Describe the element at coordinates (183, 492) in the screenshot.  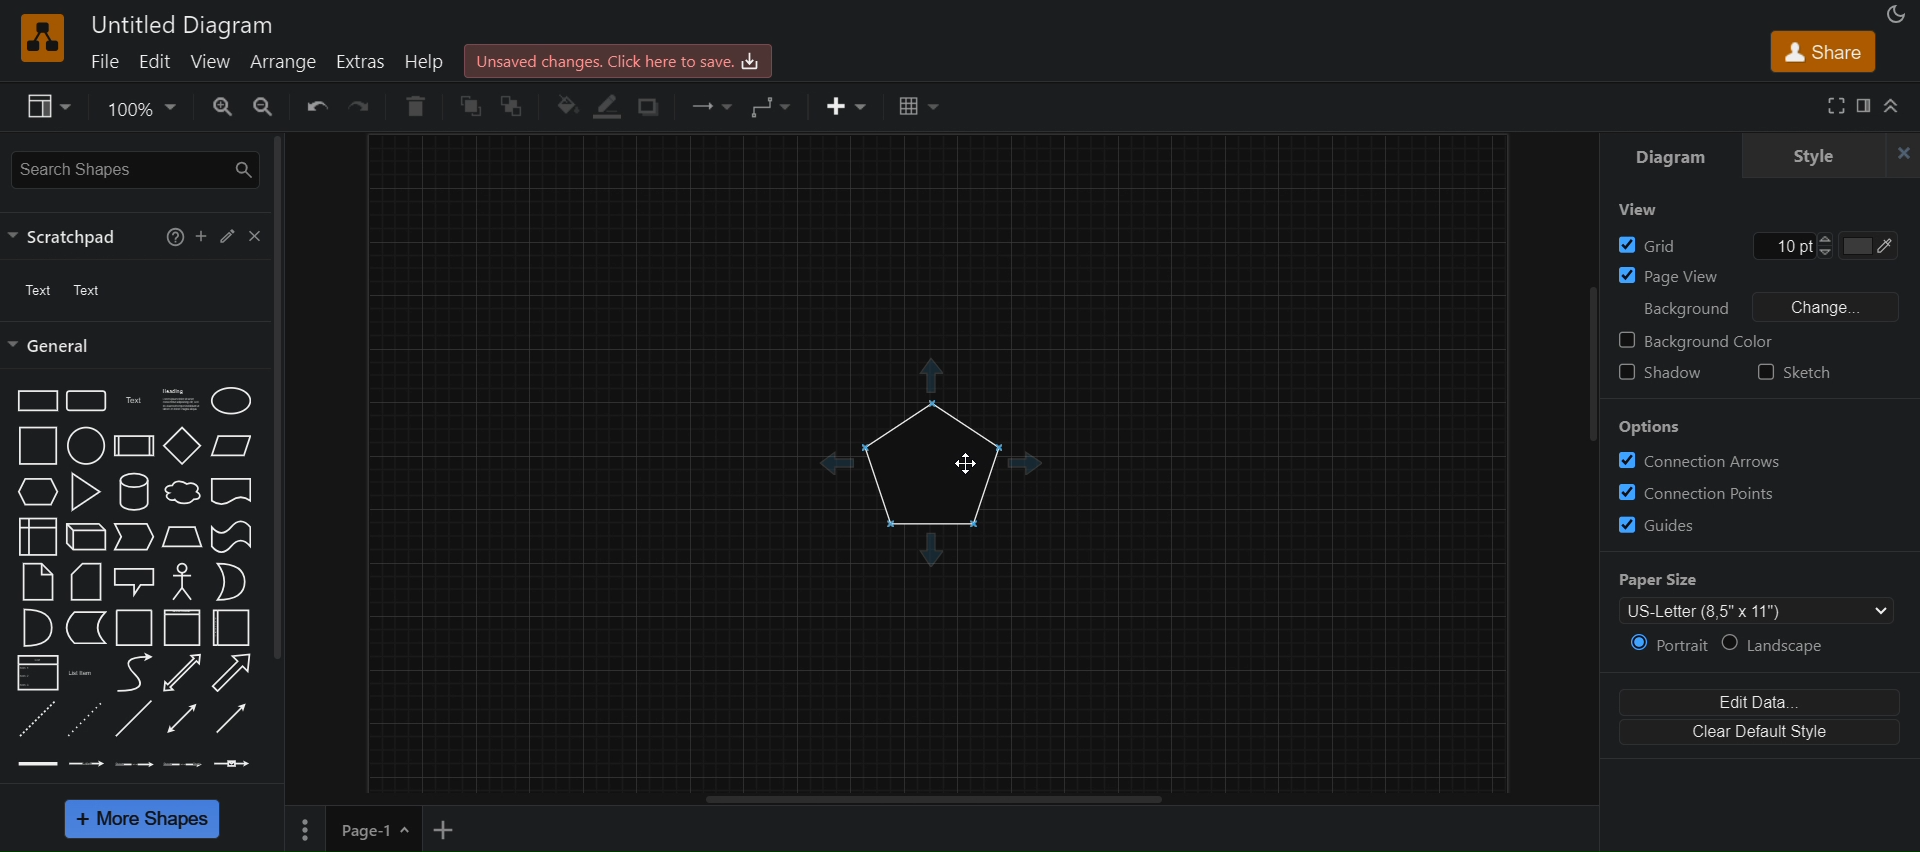
I see `Cloud` at that location.